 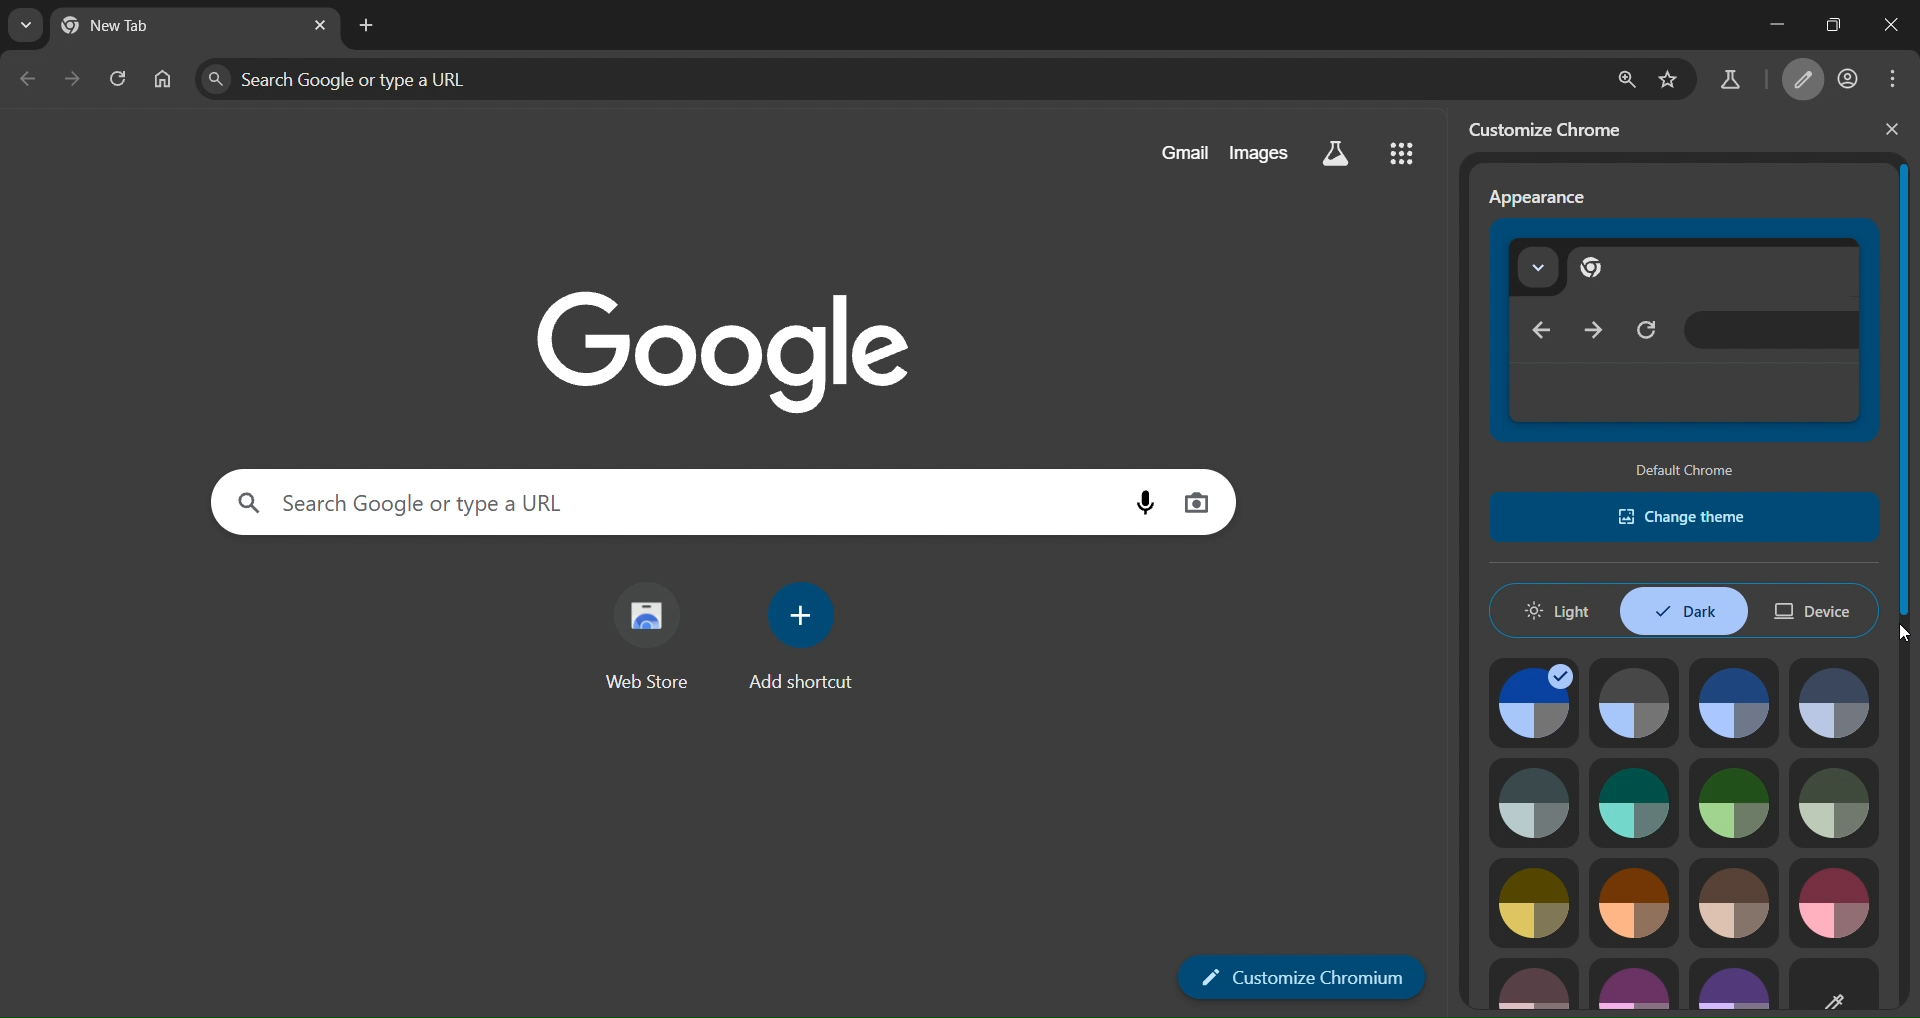 I want to click on reload, so click(x=119, y=77).